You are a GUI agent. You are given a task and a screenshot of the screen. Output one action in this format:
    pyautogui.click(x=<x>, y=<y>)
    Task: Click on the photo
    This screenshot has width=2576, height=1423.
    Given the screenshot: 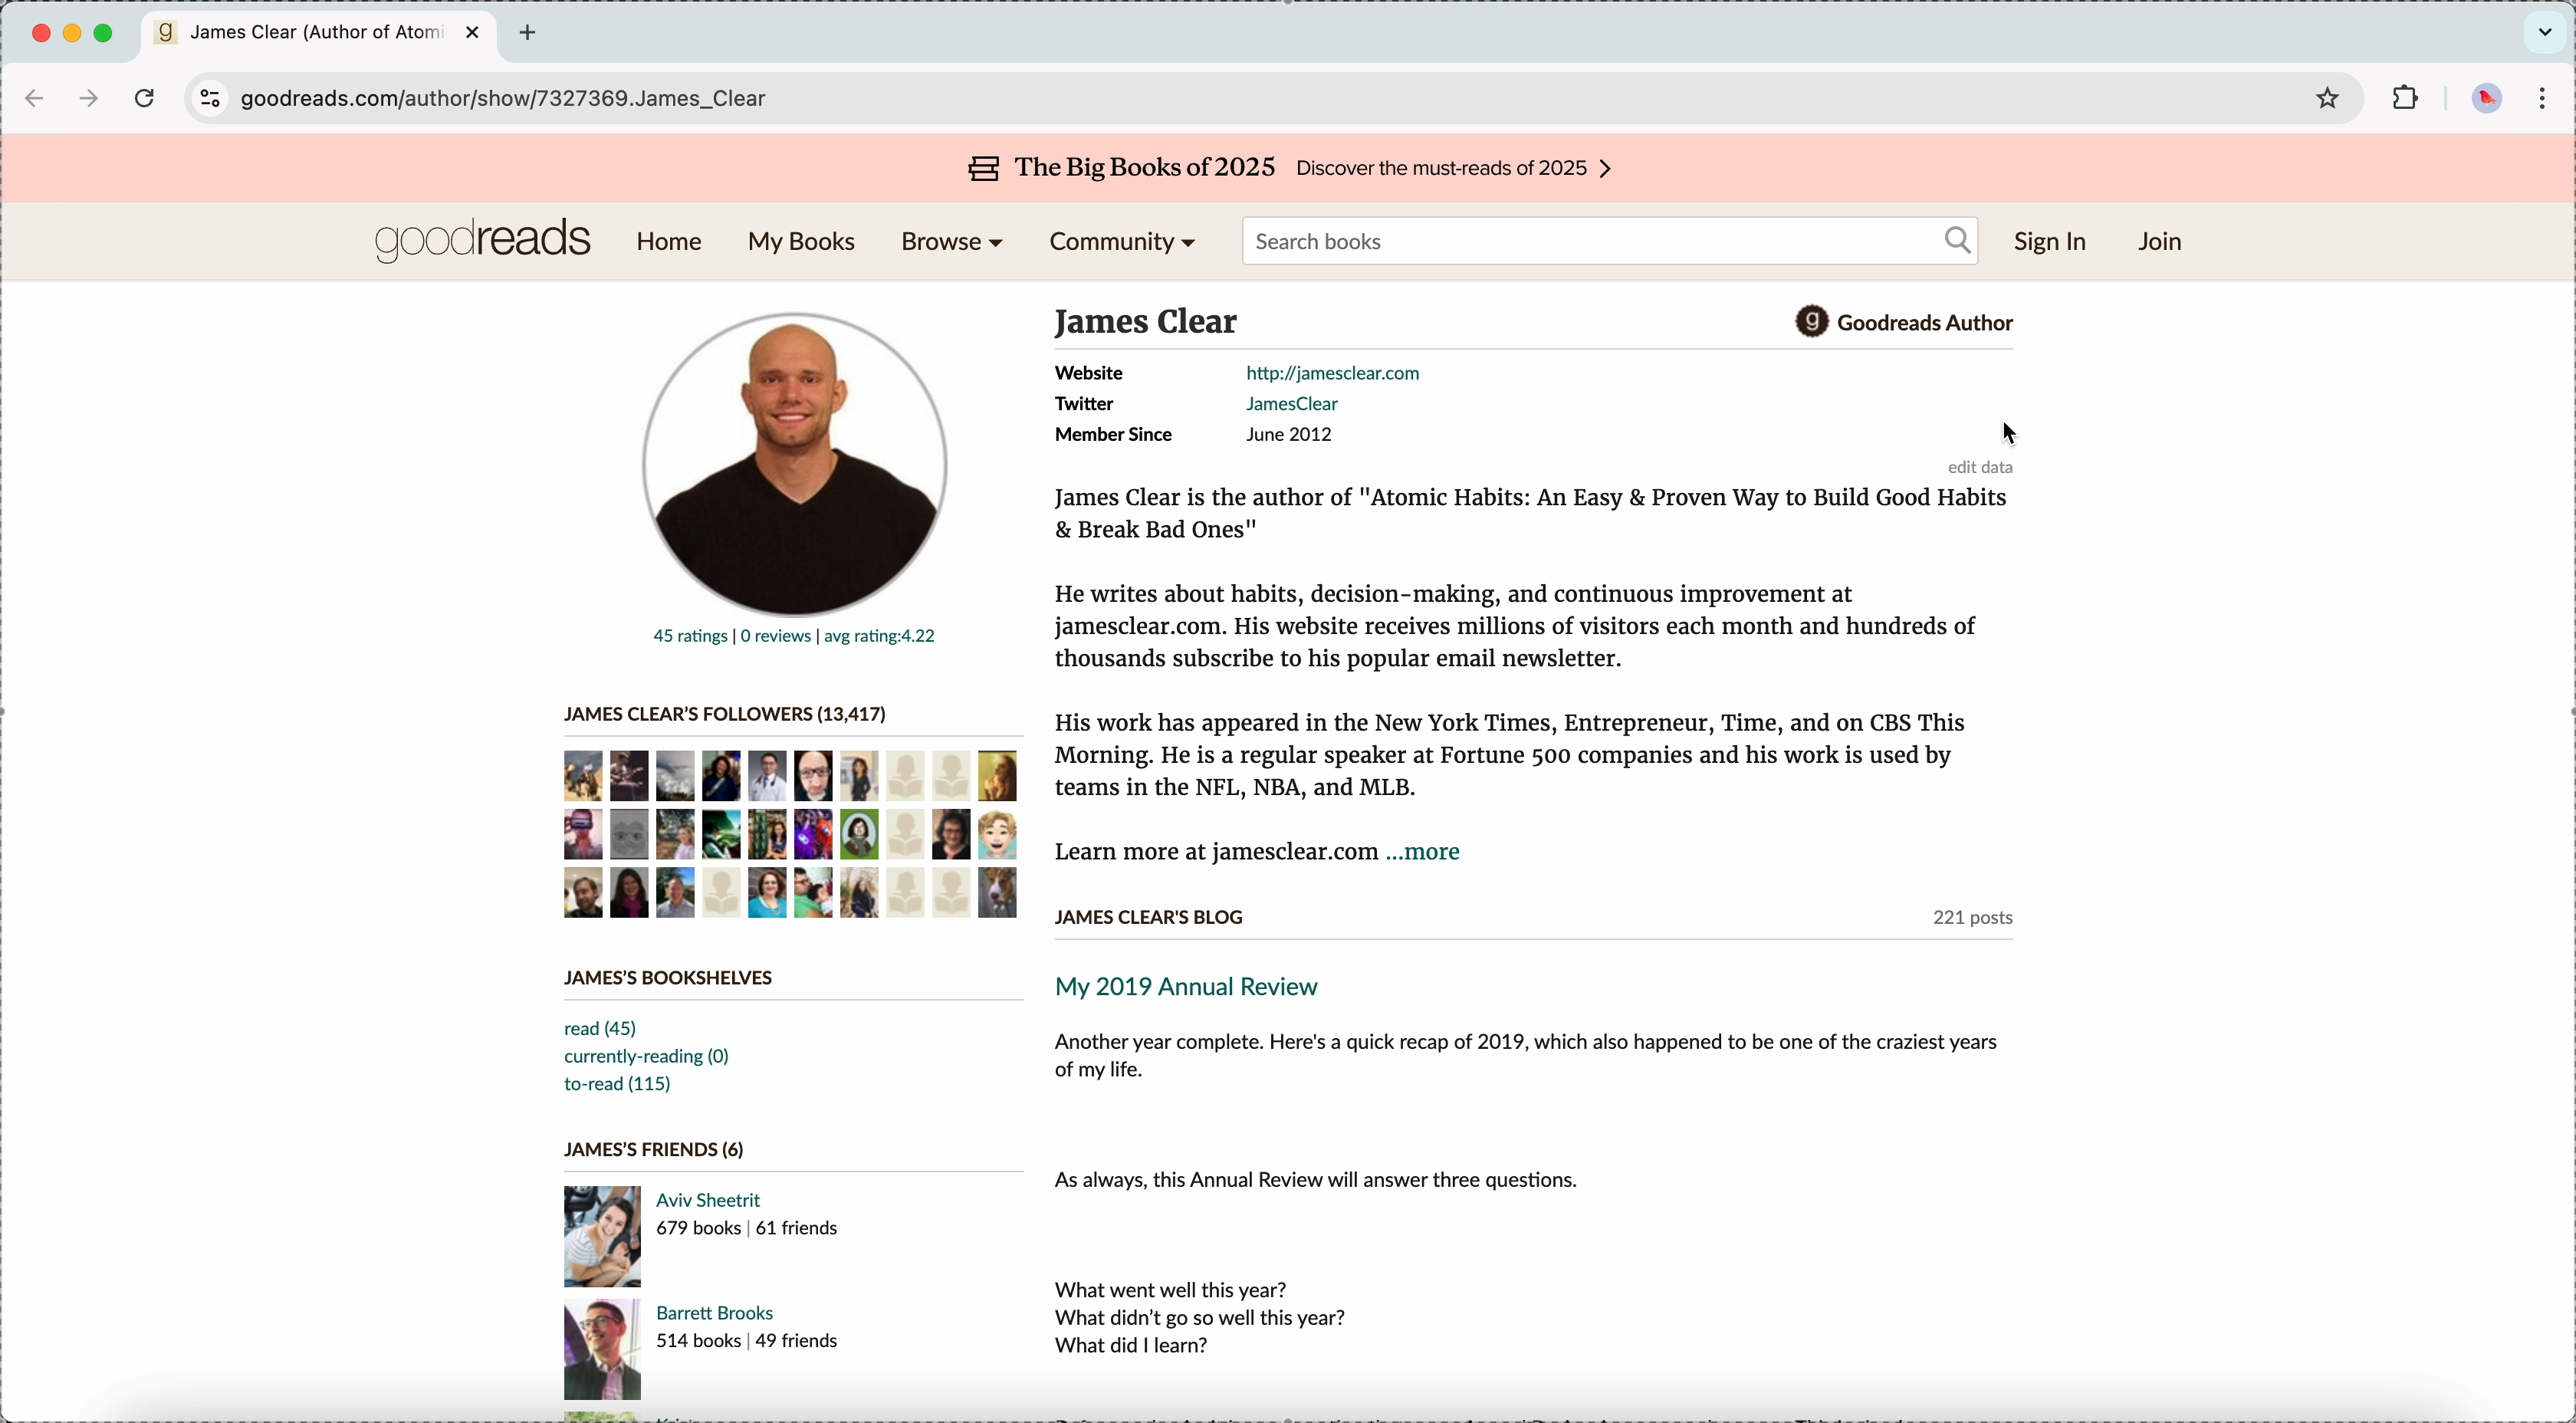 What is the action you would take?
    pyautogui.click(x=602, y=1235)
    